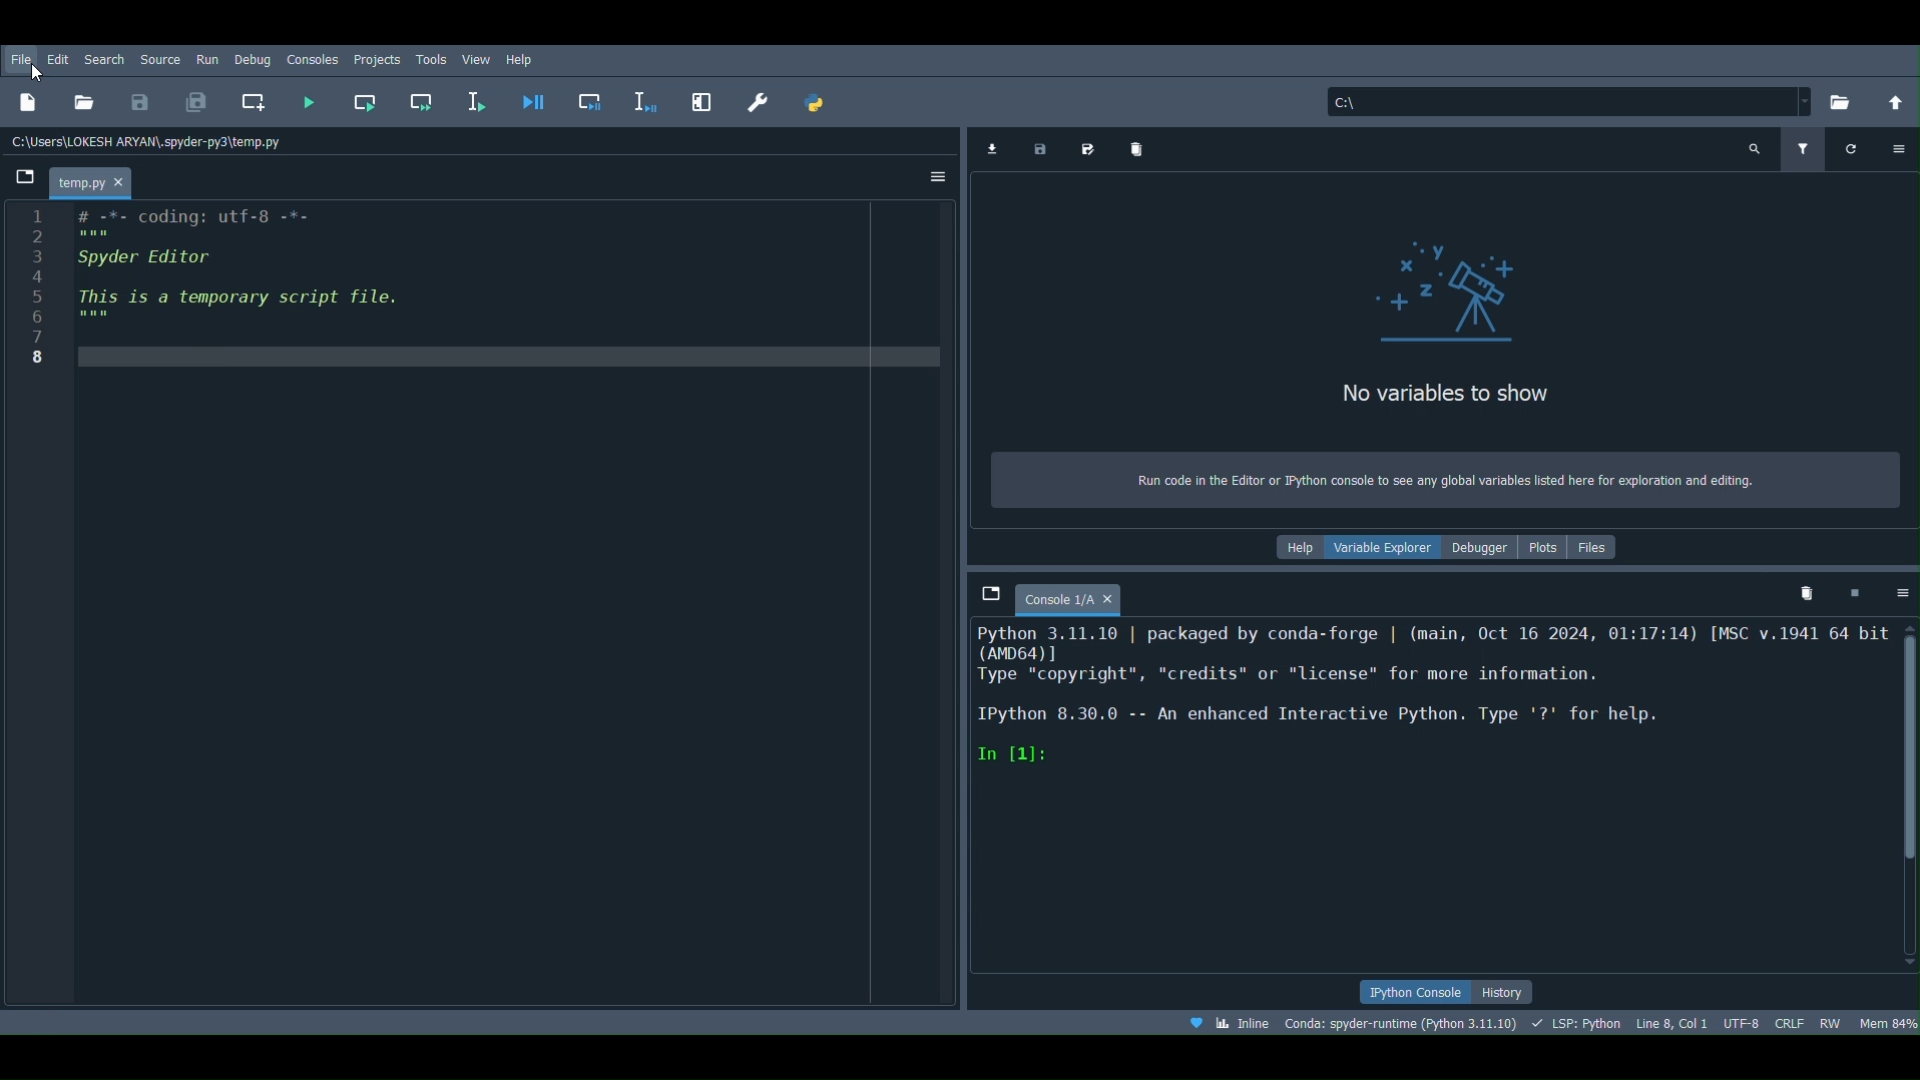 This screenshot has height=1080, width=1920. Describe the element at coordinates (1909, 795) in the screenshot. I see `Scrollbar` at that location.